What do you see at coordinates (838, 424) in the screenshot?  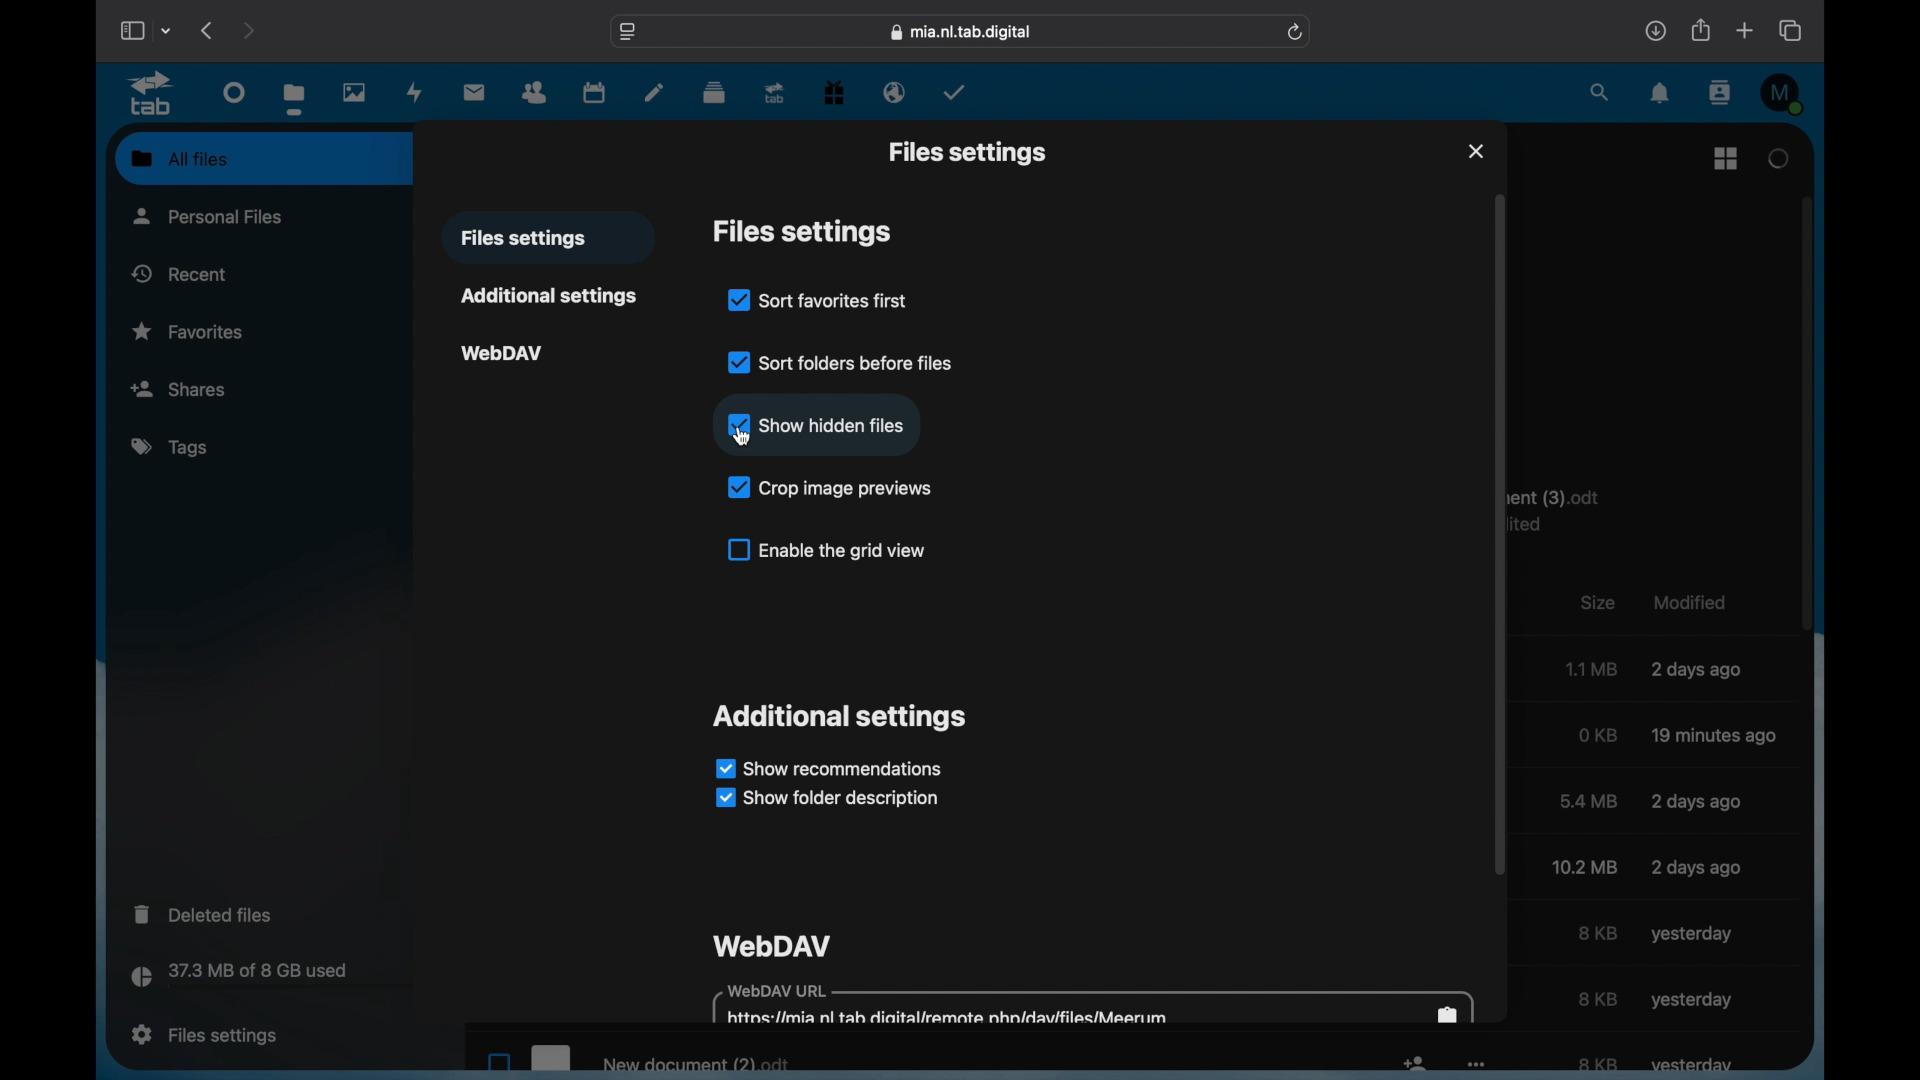 I see `show hidden files` at bounding box center [838, 424].